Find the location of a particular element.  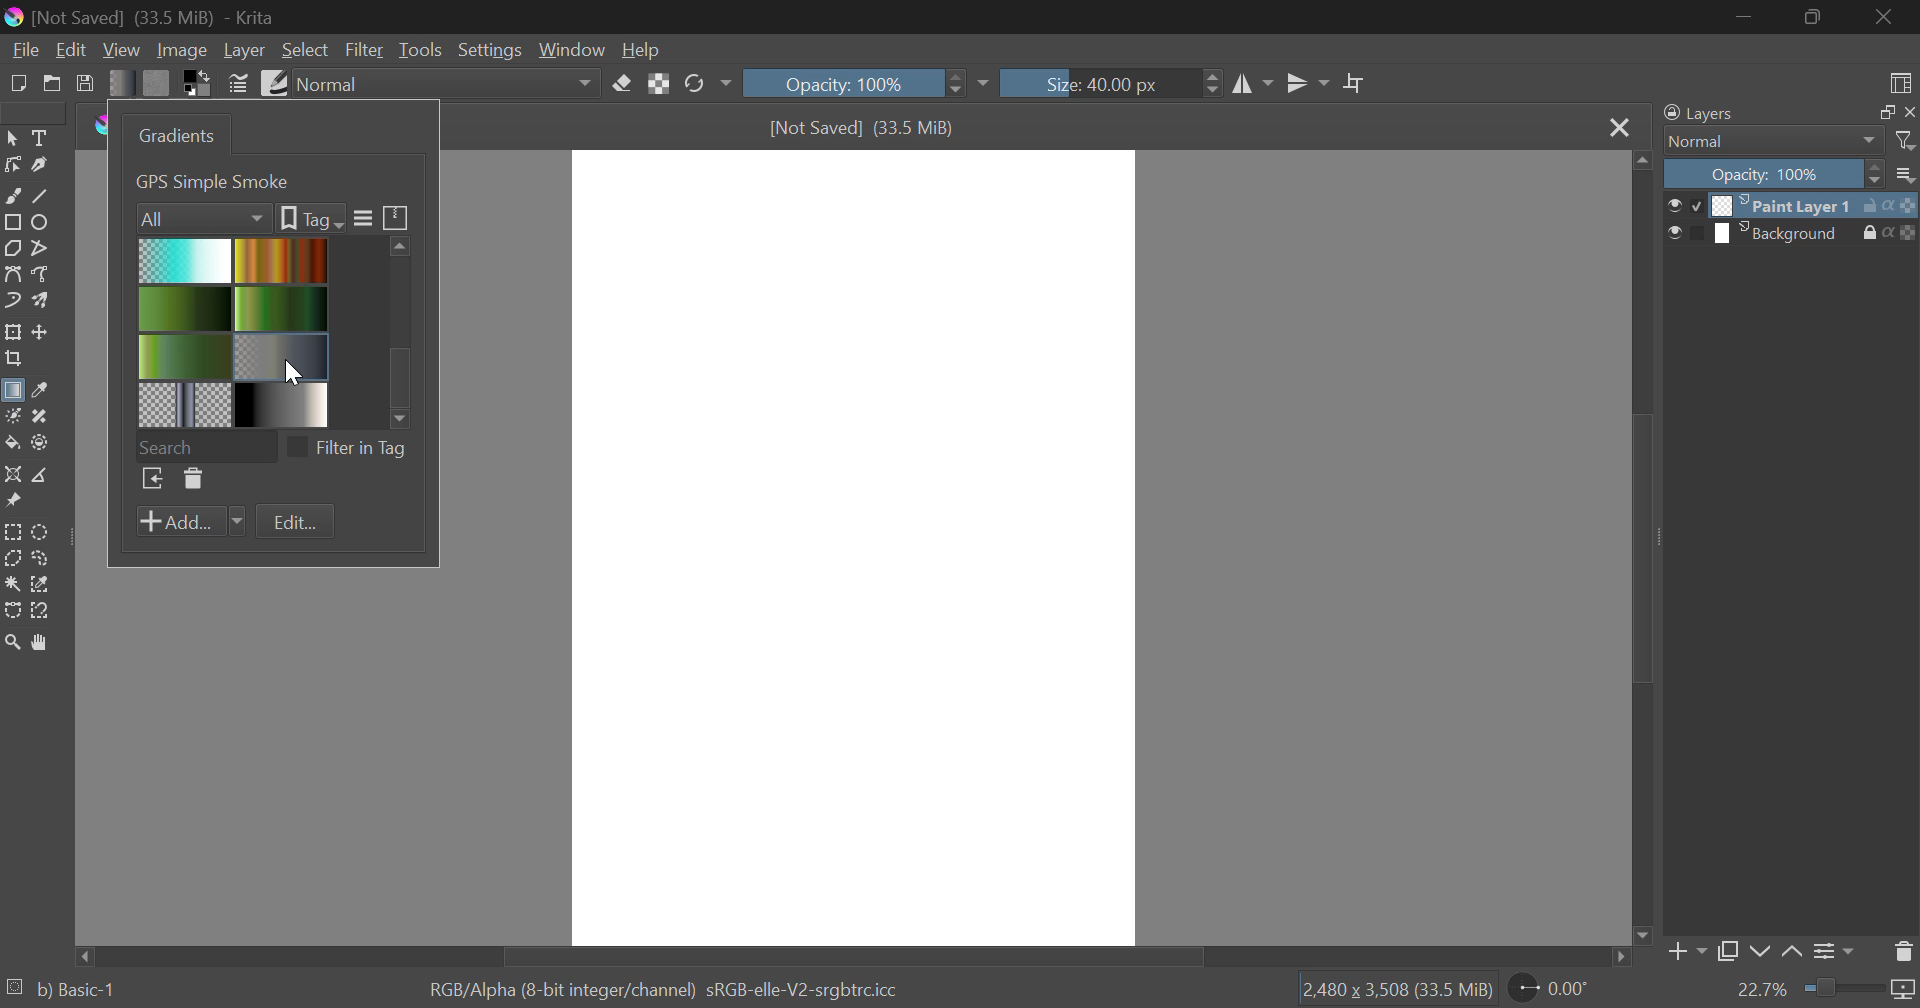

MOUSE_DOWN on Gradient Scroll Bar is located at coordinates (407, 327).